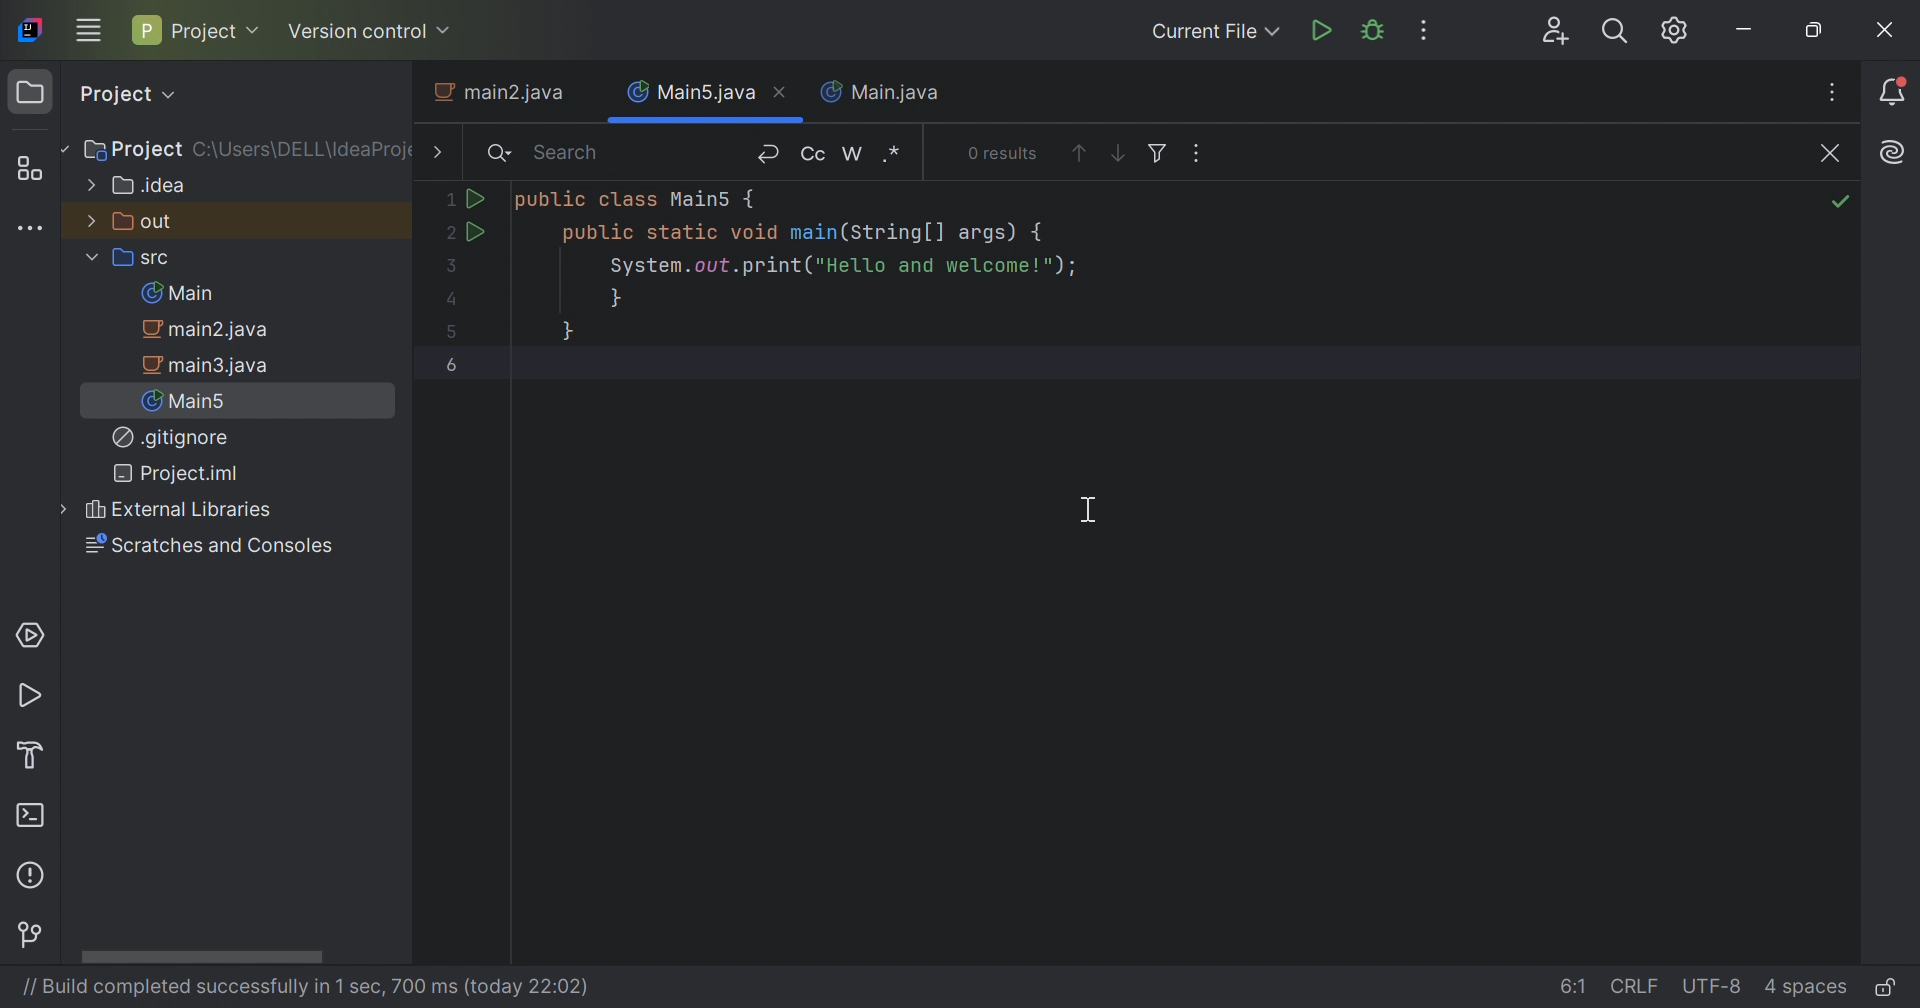  What do you see at coordinates (1212, 30) in the screenshot?
I see `Current File` at bounding box center [1212, 30].